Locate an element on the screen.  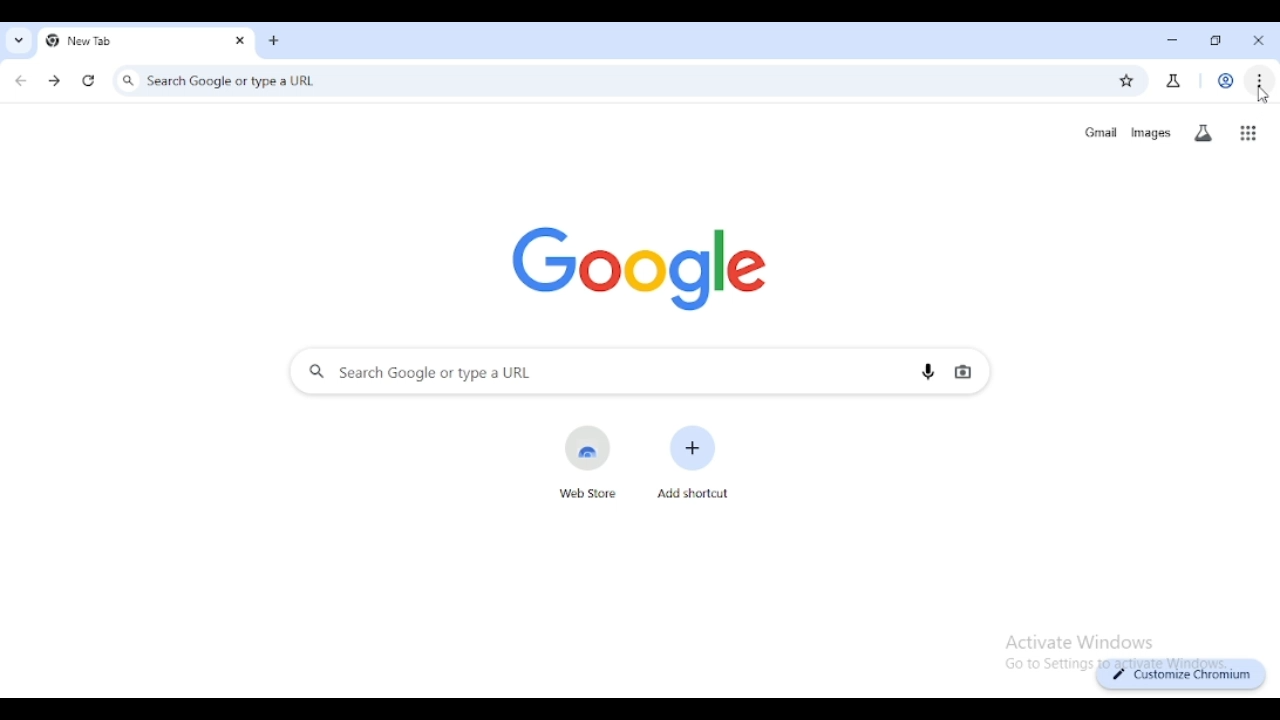
web store is located at coordinates (588, 461).